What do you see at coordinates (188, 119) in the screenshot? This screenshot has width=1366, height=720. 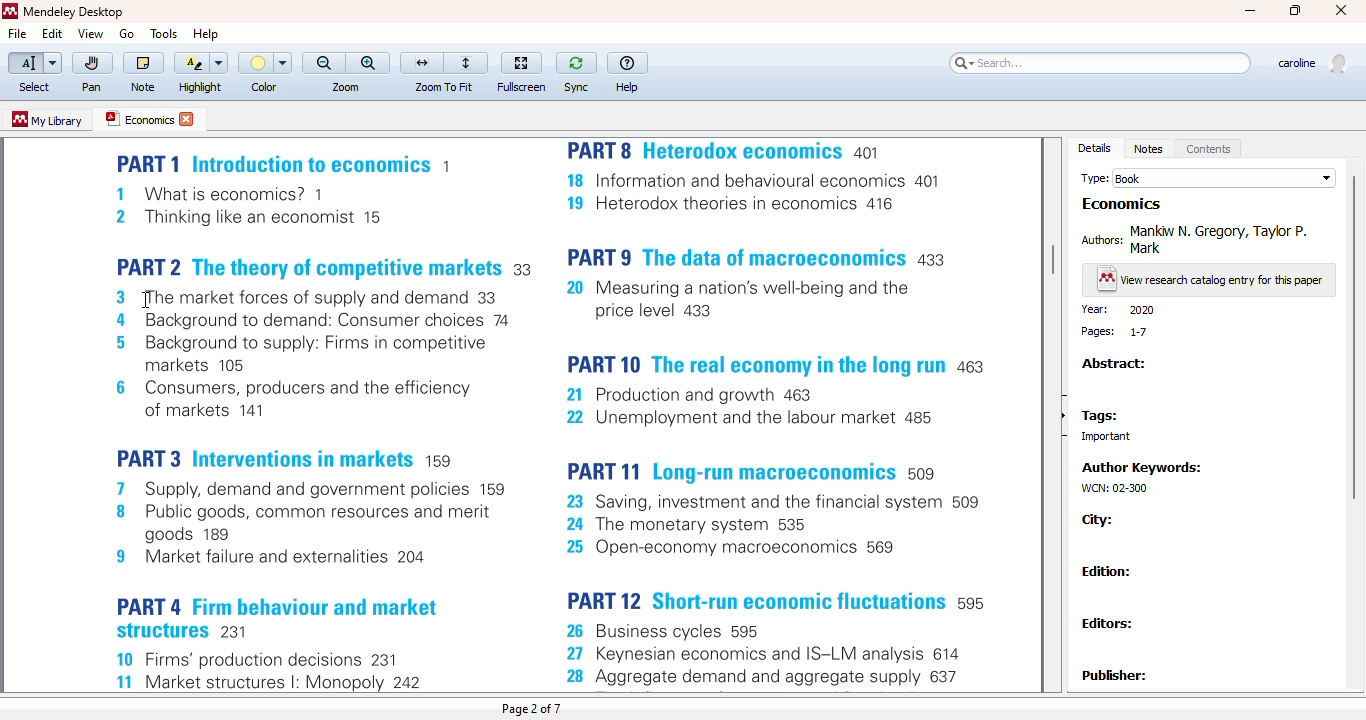 I see `close tab` at bounding box center [188, 119].